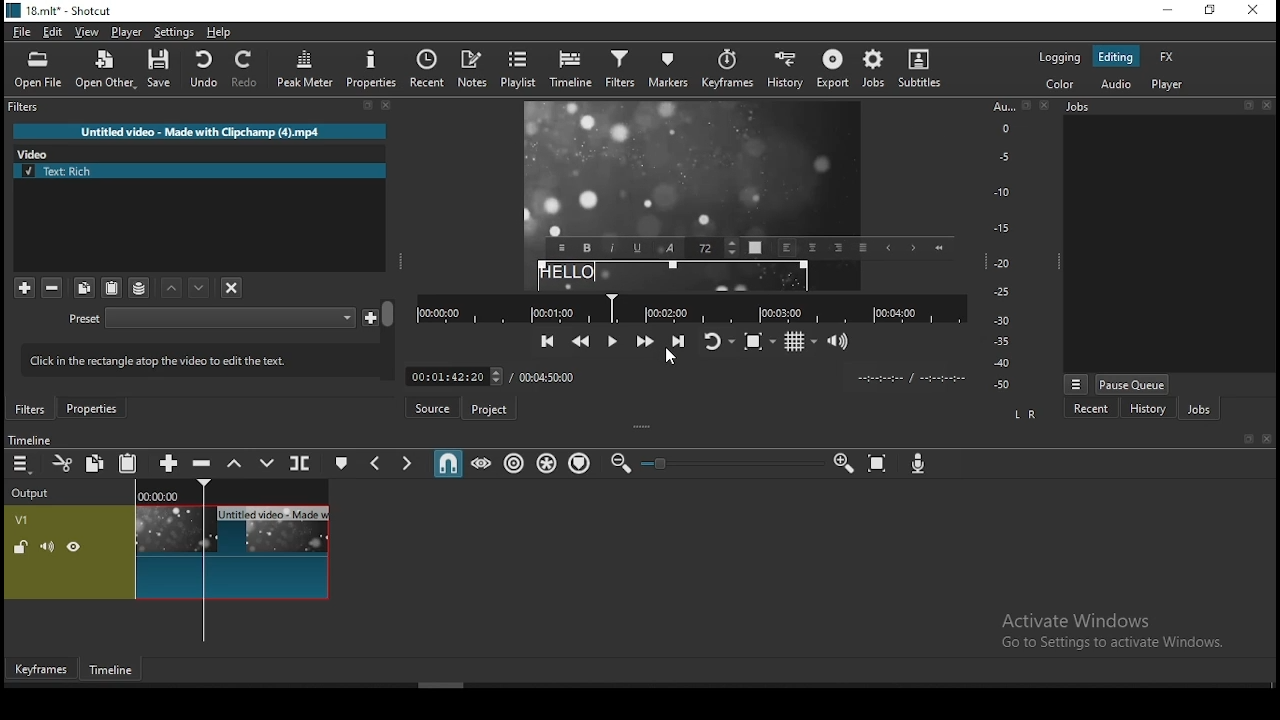  I want to click on project, so click(487, 410).